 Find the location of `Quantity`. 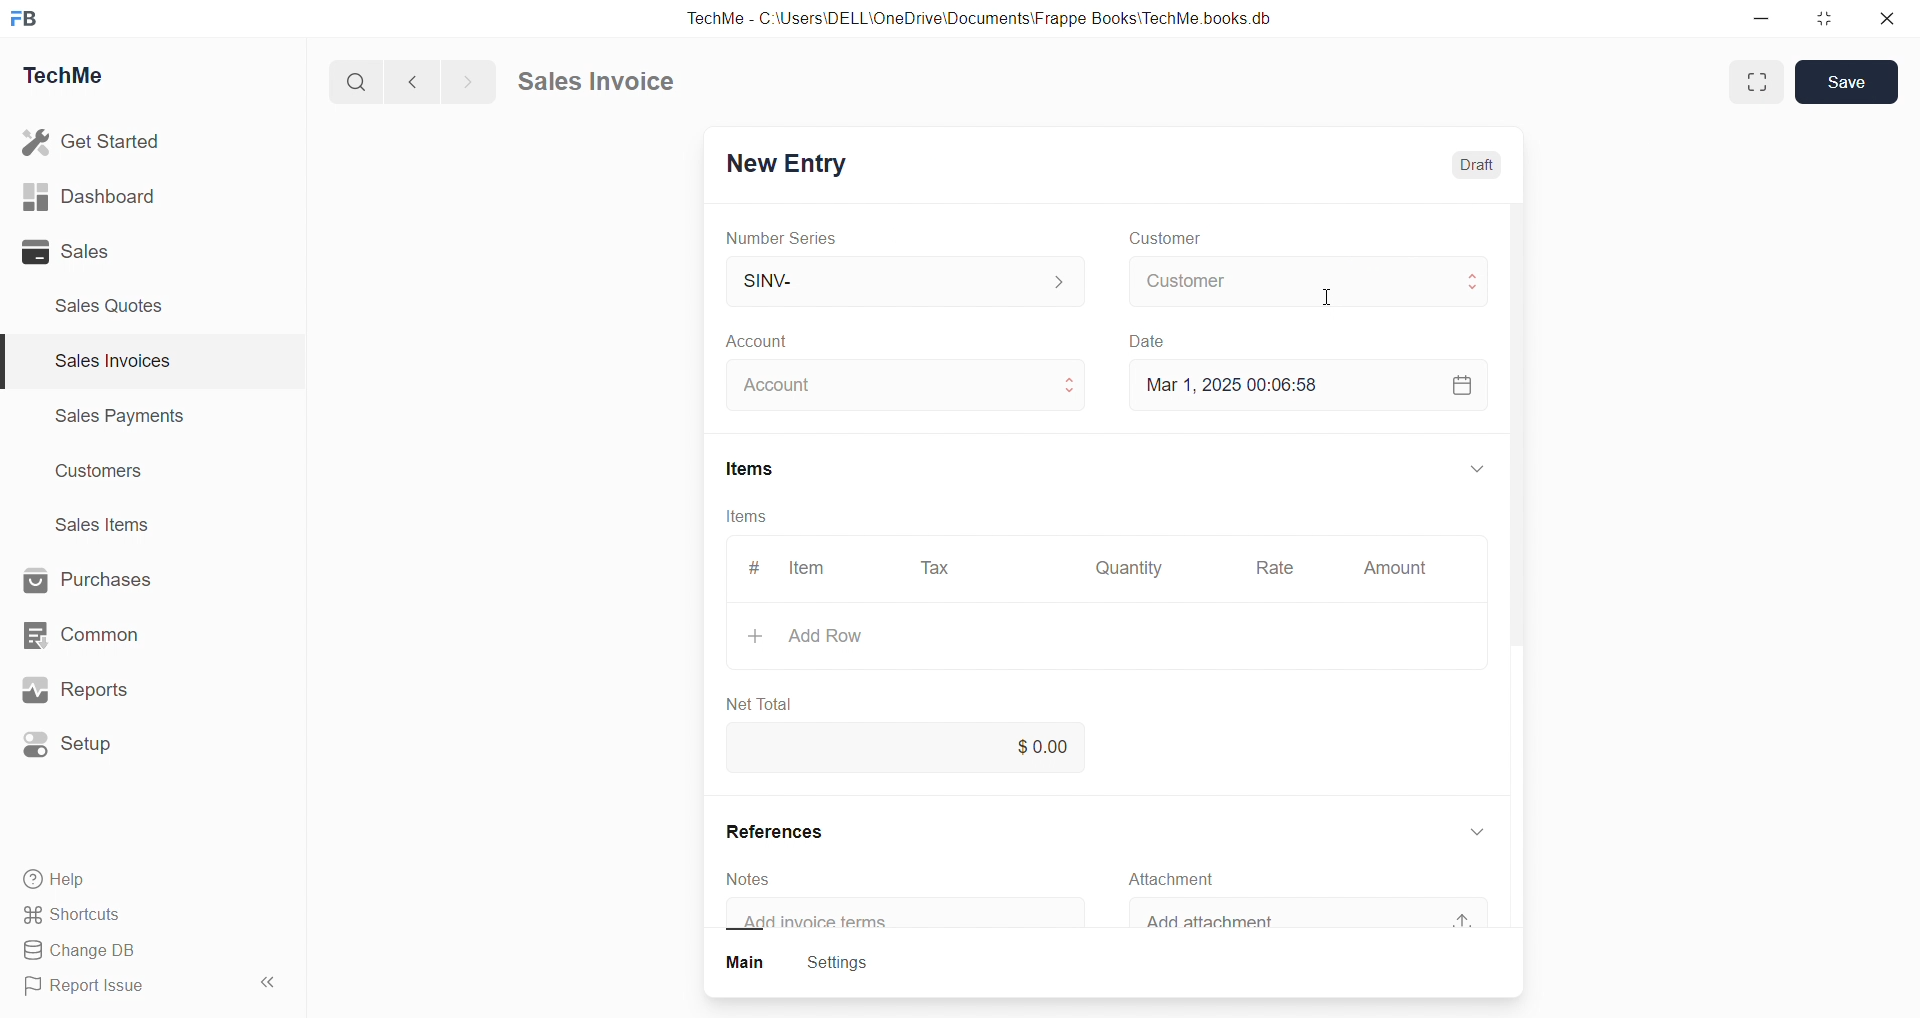

Quantity is located at coordinates (1135, 566).